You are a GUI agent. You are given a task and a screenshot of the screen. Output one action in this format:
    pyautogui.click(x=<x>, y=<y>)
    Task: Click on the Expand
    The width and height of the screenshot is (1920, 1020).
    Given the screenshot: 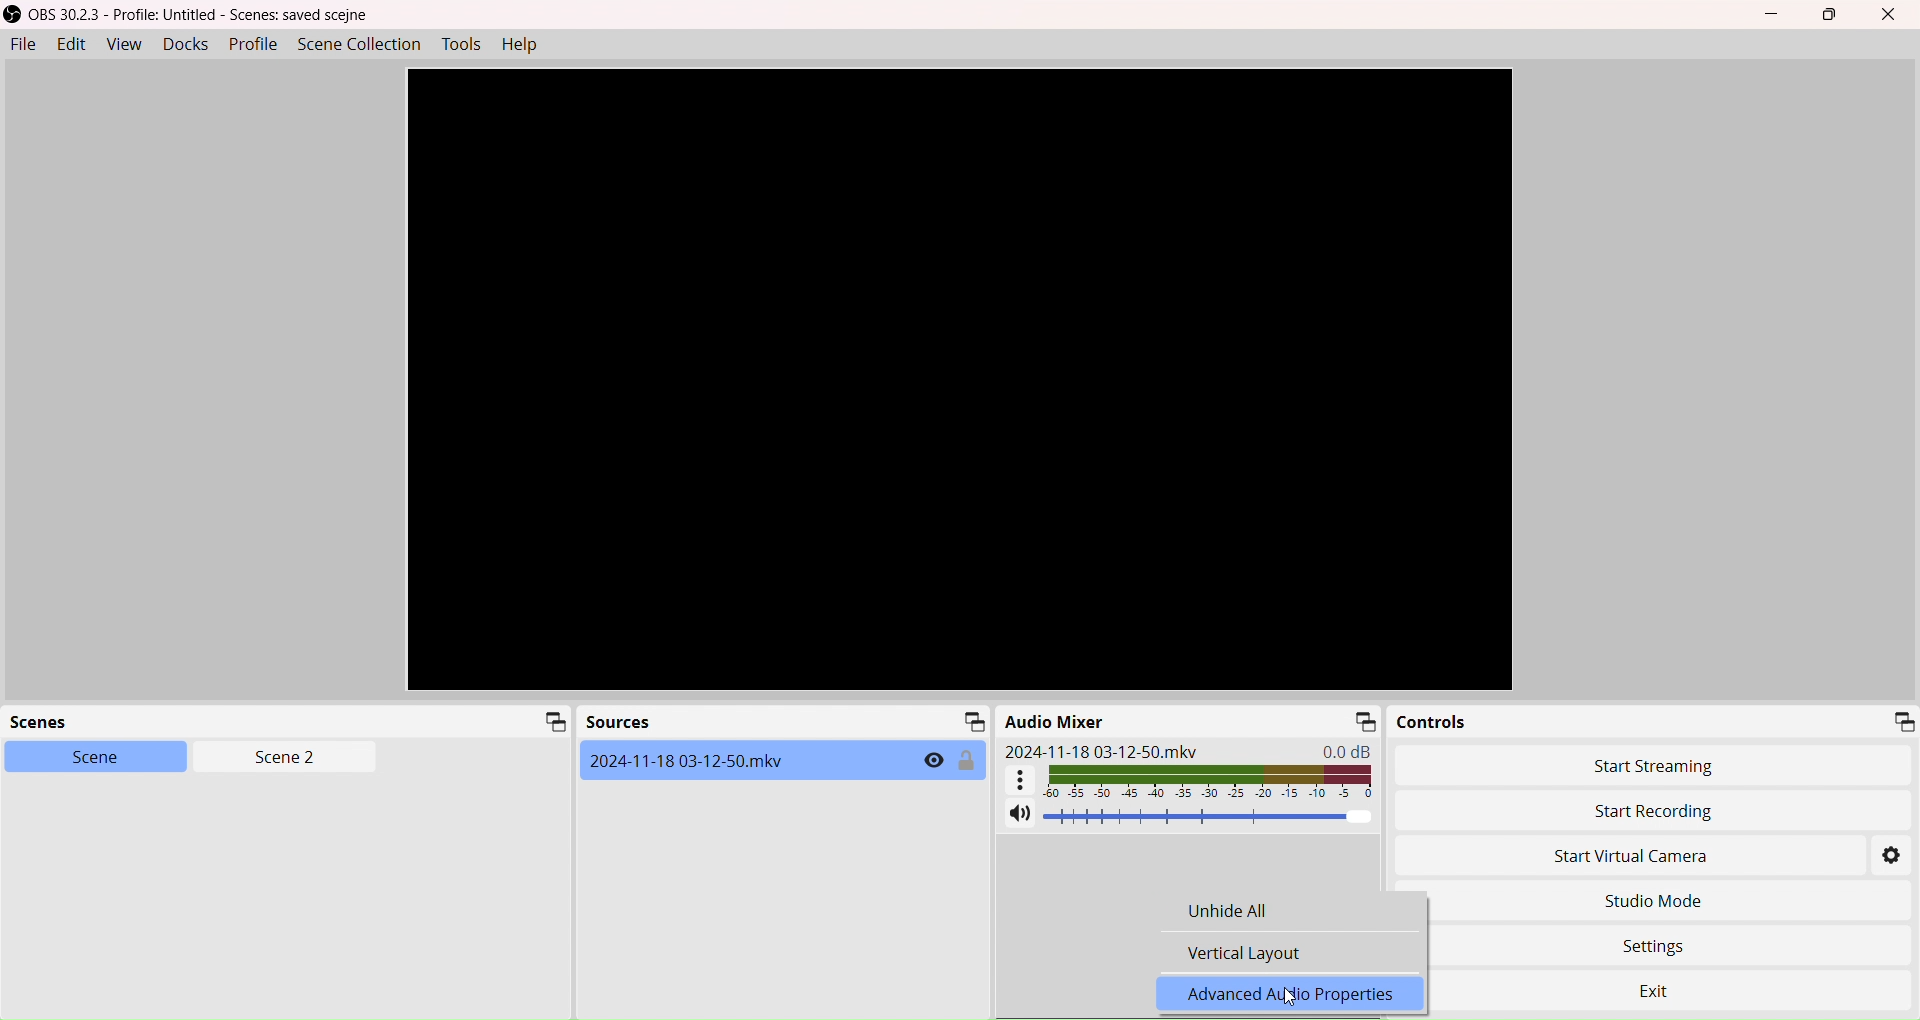 What is the action you would take?
    pyautogui.click(x=1902, y=720)
    